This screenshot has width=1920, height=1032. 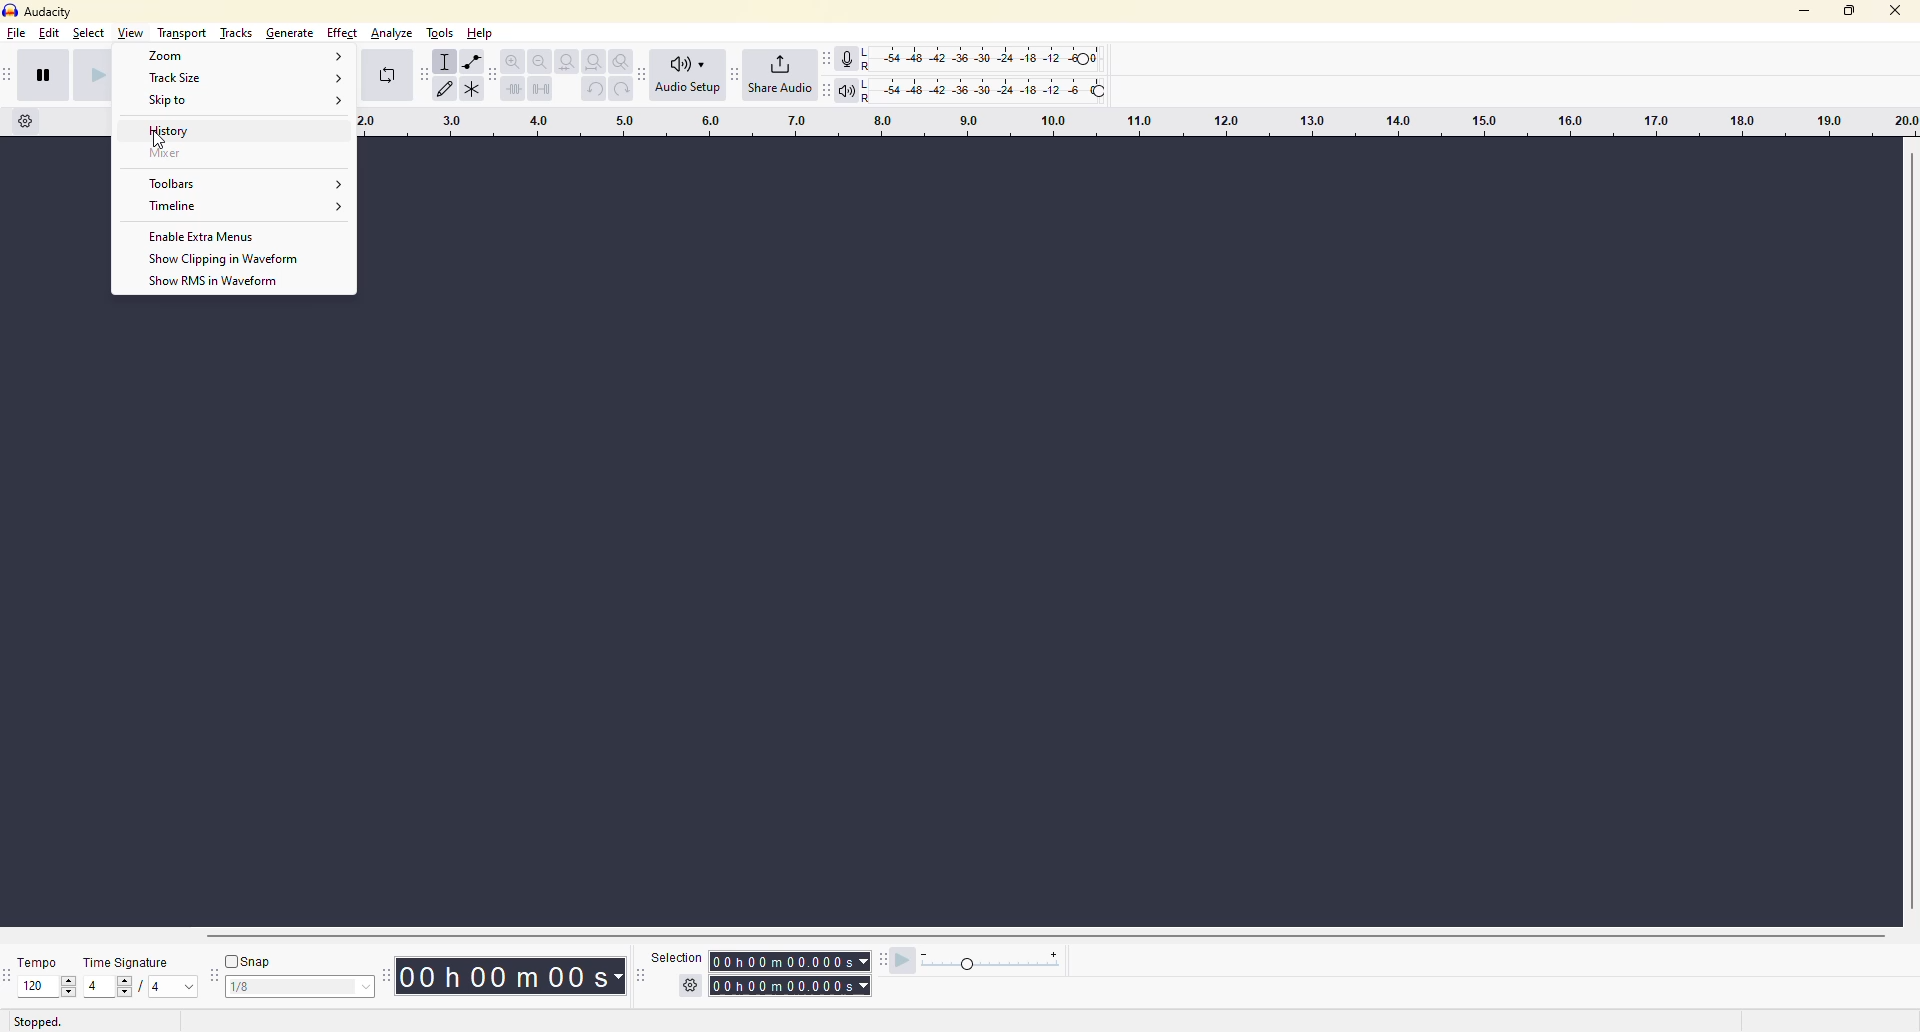 What do you see at coordinates (1053, 936) in the screenshot?
I see `horizontal scrollbar` at bounding box center [1053, 936].